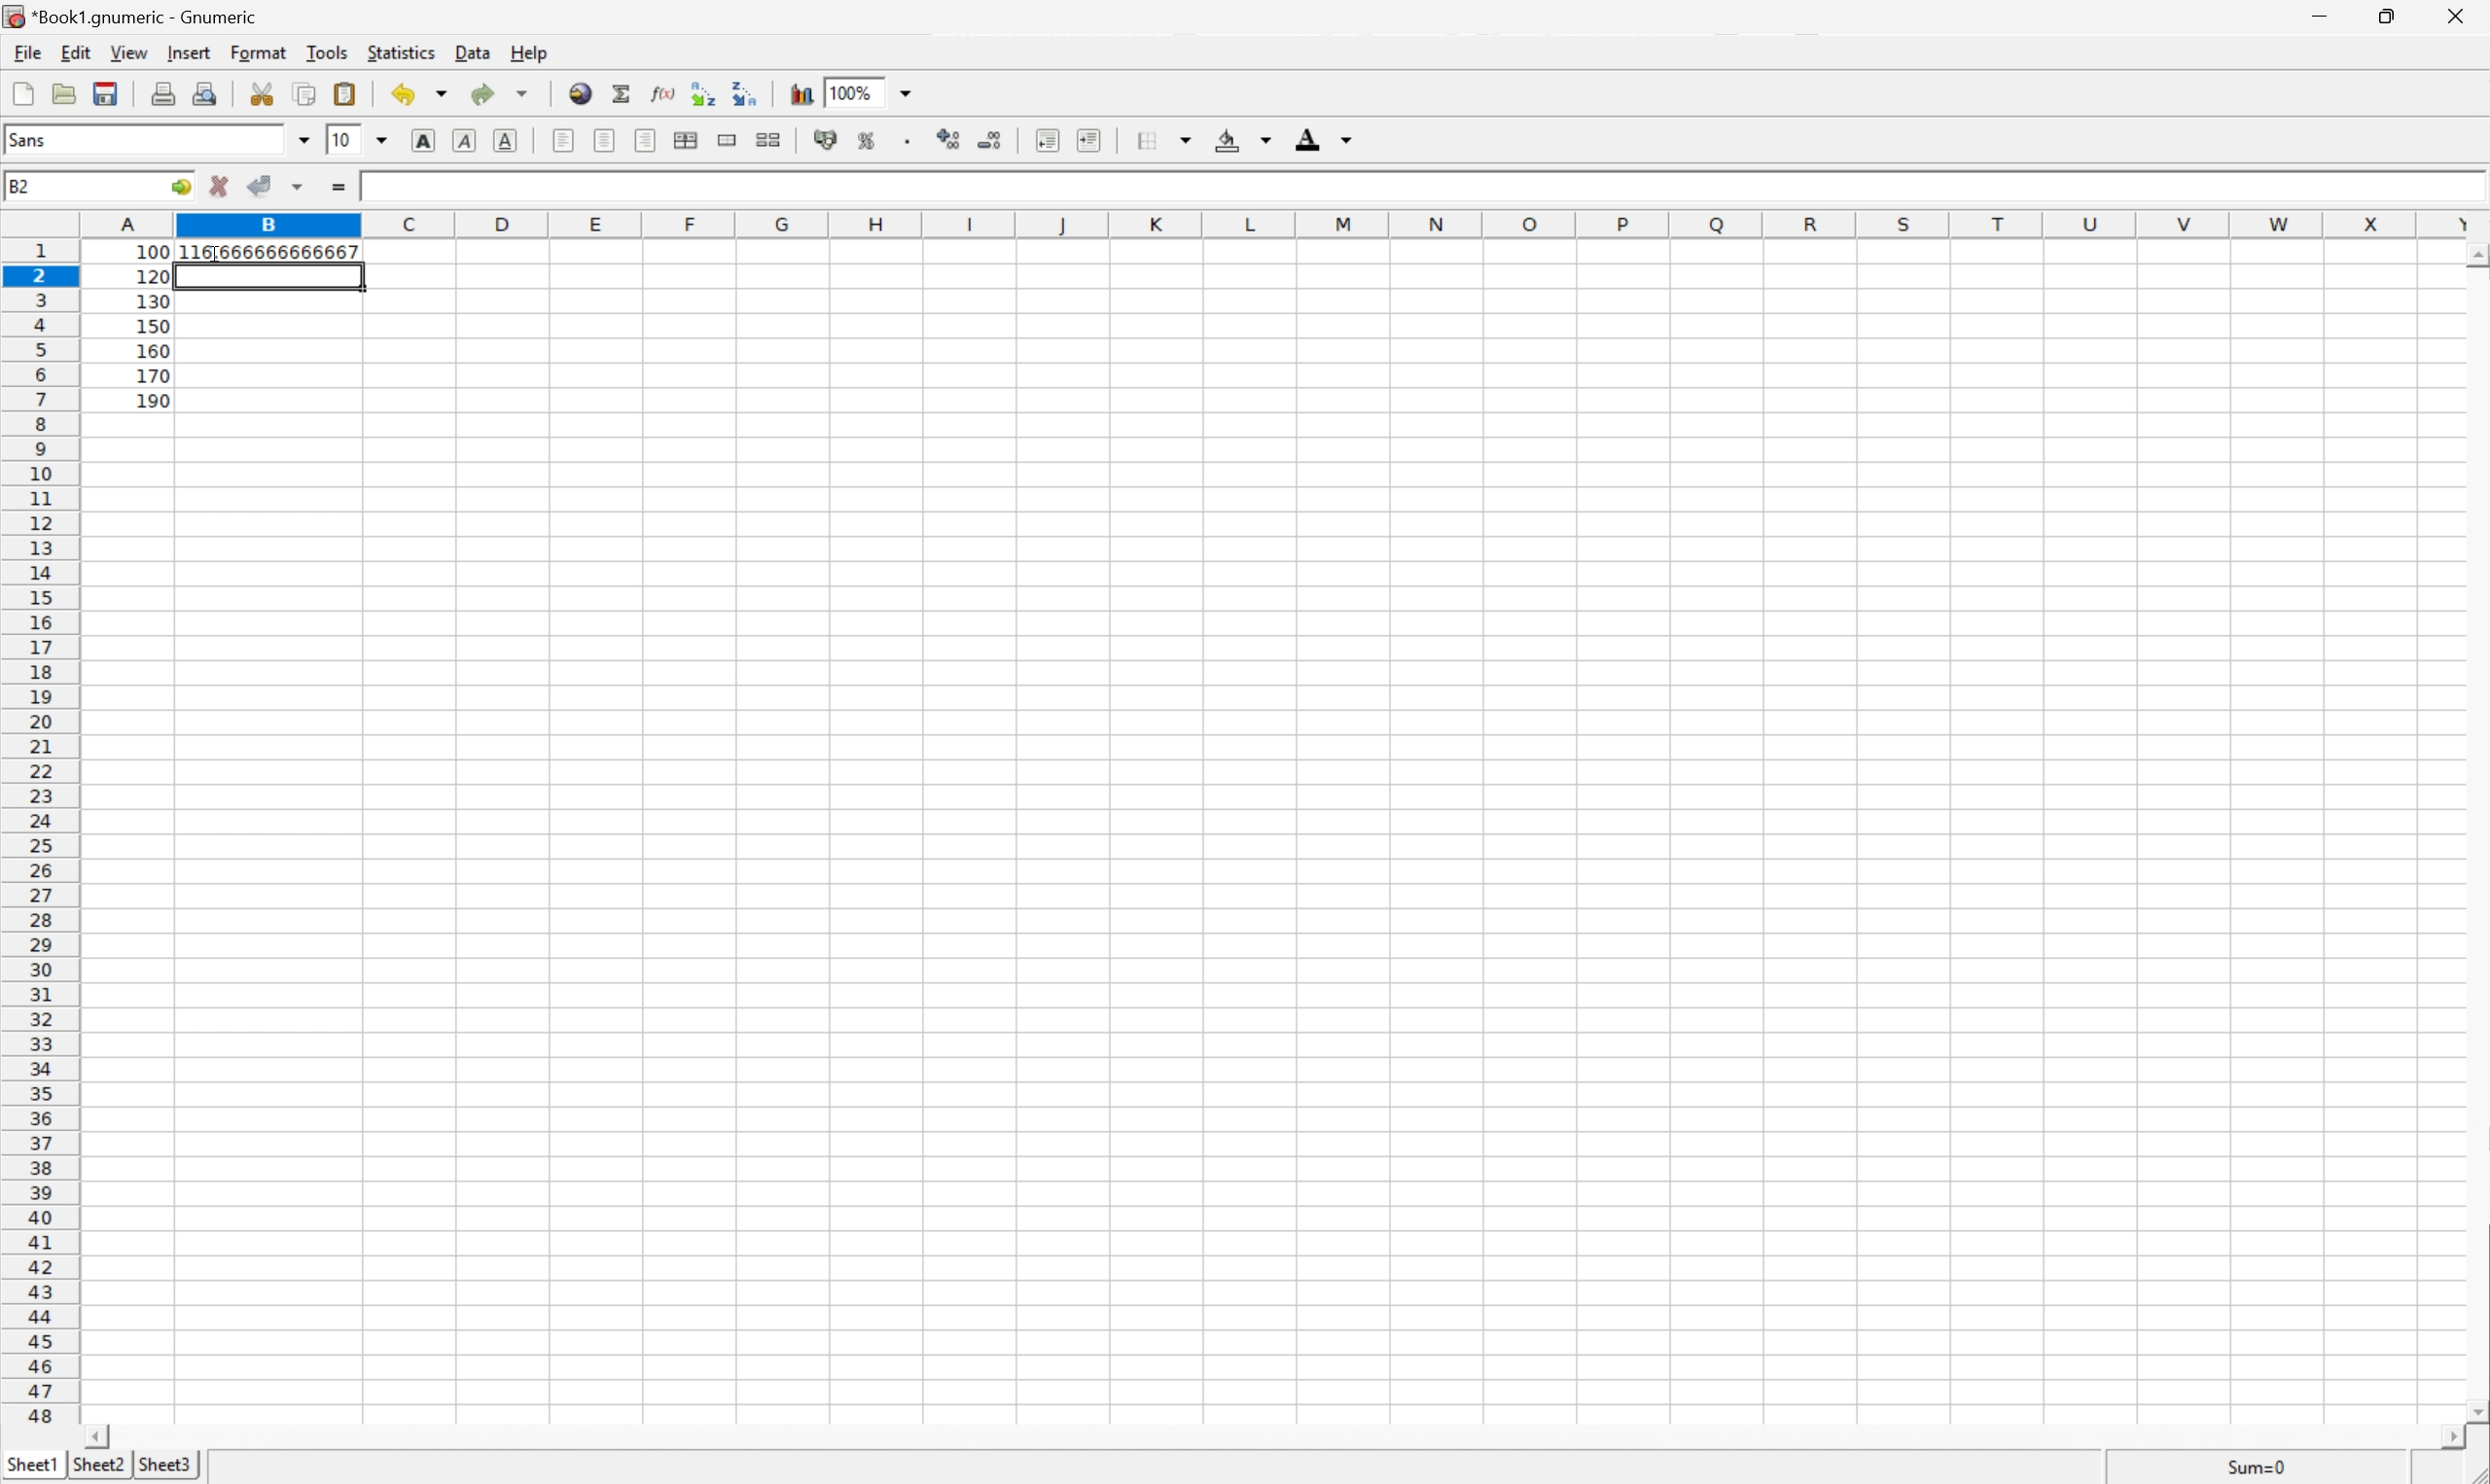 This screenshot has height=1484, width=2490. What do you see at coordinates (1323, 139) in the screenshot?
I see `Foreground` at bounding box center [1323, 139].